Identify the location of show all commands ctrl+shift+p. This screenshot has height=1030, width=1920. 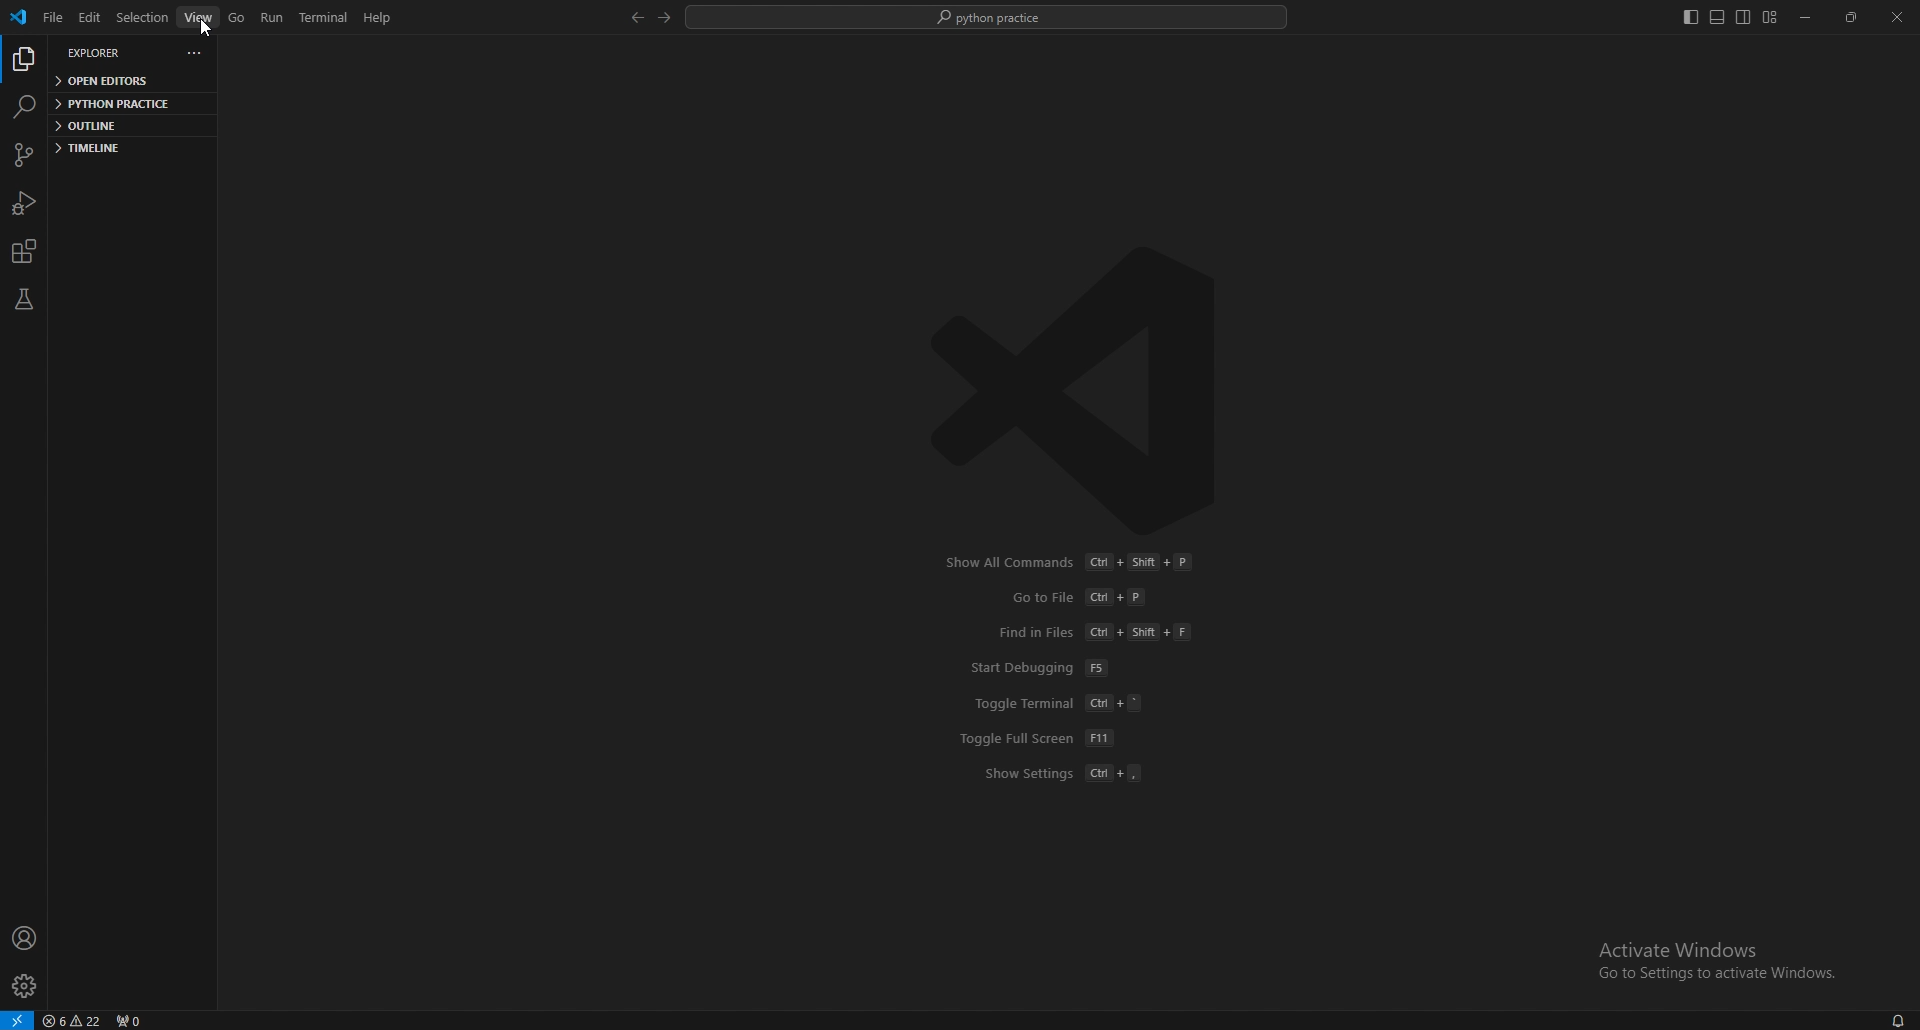
(1073, 562).